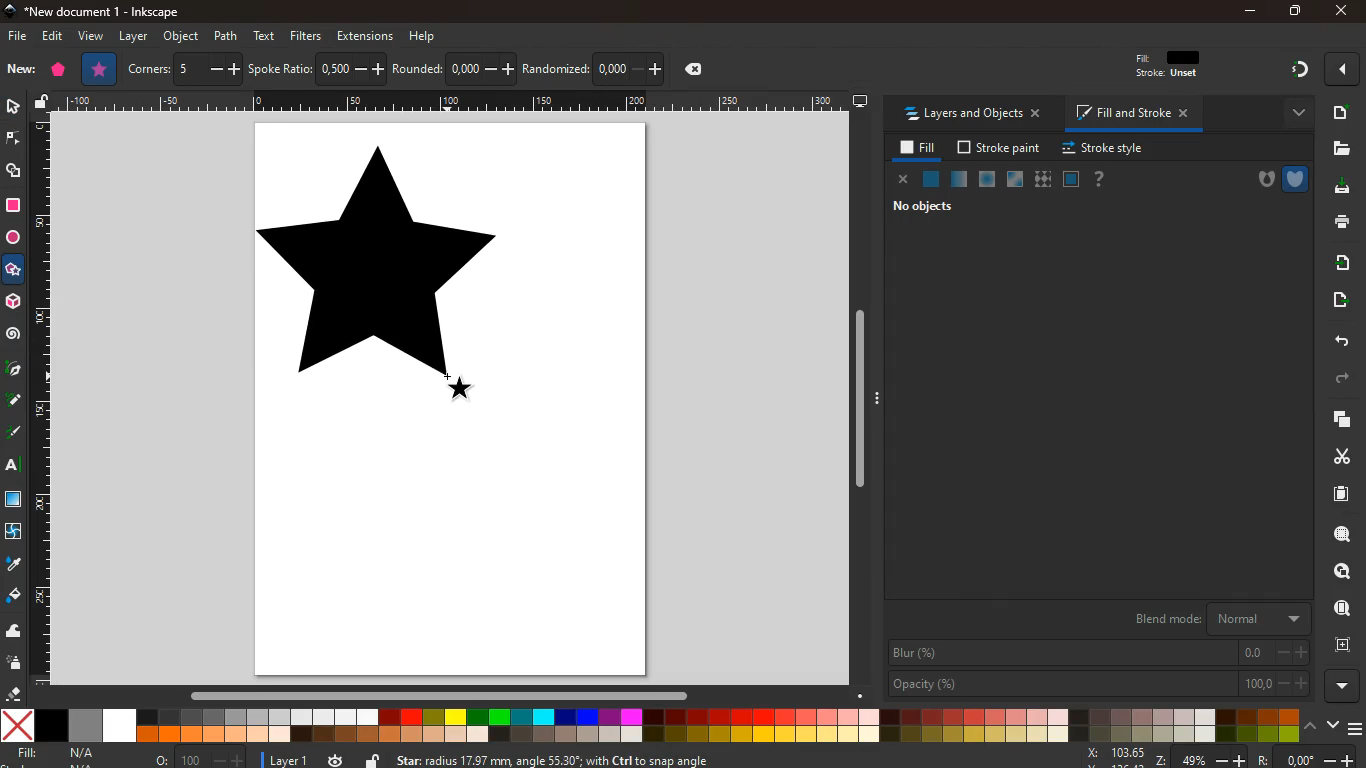 Image resolution: width=1366 pixels, height=768 pixels. I want to click on new, so click(1337, 114).